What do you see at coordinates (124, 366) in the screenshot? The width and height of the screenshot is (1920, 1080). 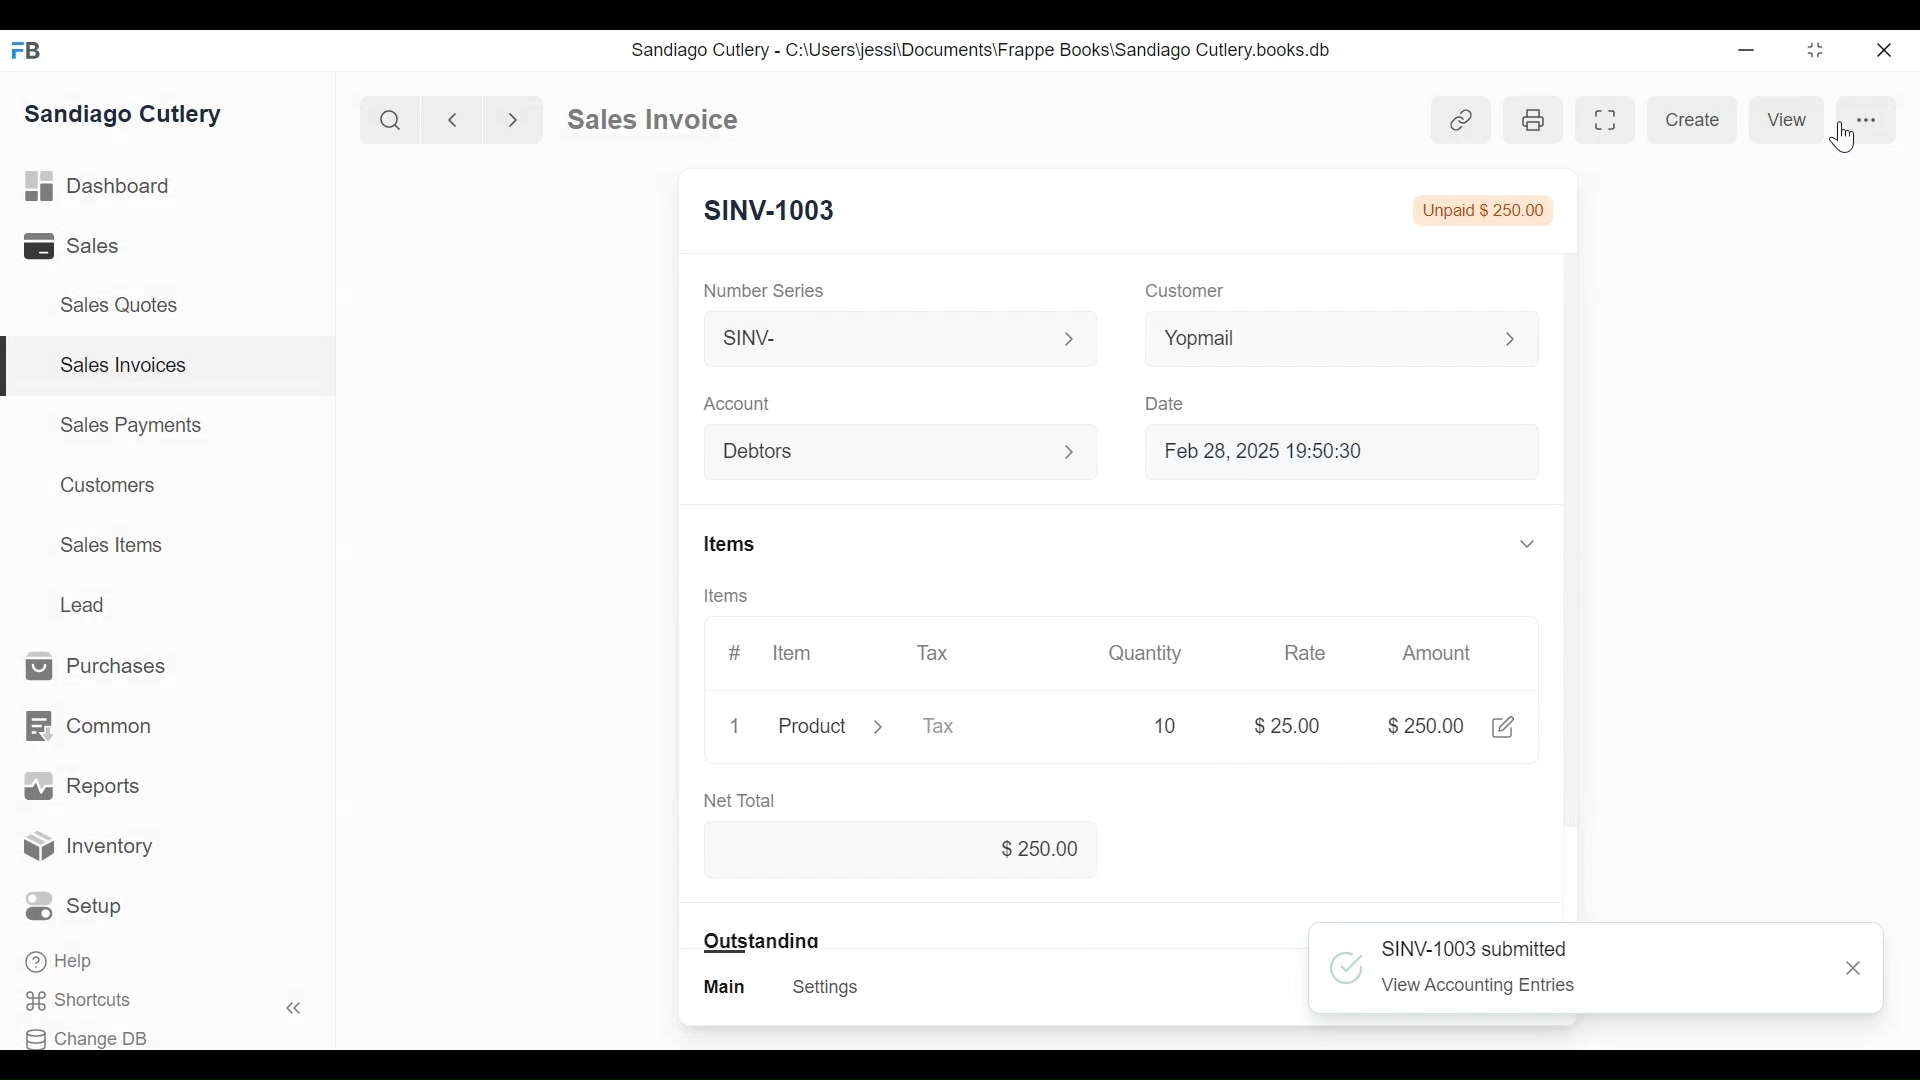 I see `Sales Invoices` at bounding box center [124, 366].